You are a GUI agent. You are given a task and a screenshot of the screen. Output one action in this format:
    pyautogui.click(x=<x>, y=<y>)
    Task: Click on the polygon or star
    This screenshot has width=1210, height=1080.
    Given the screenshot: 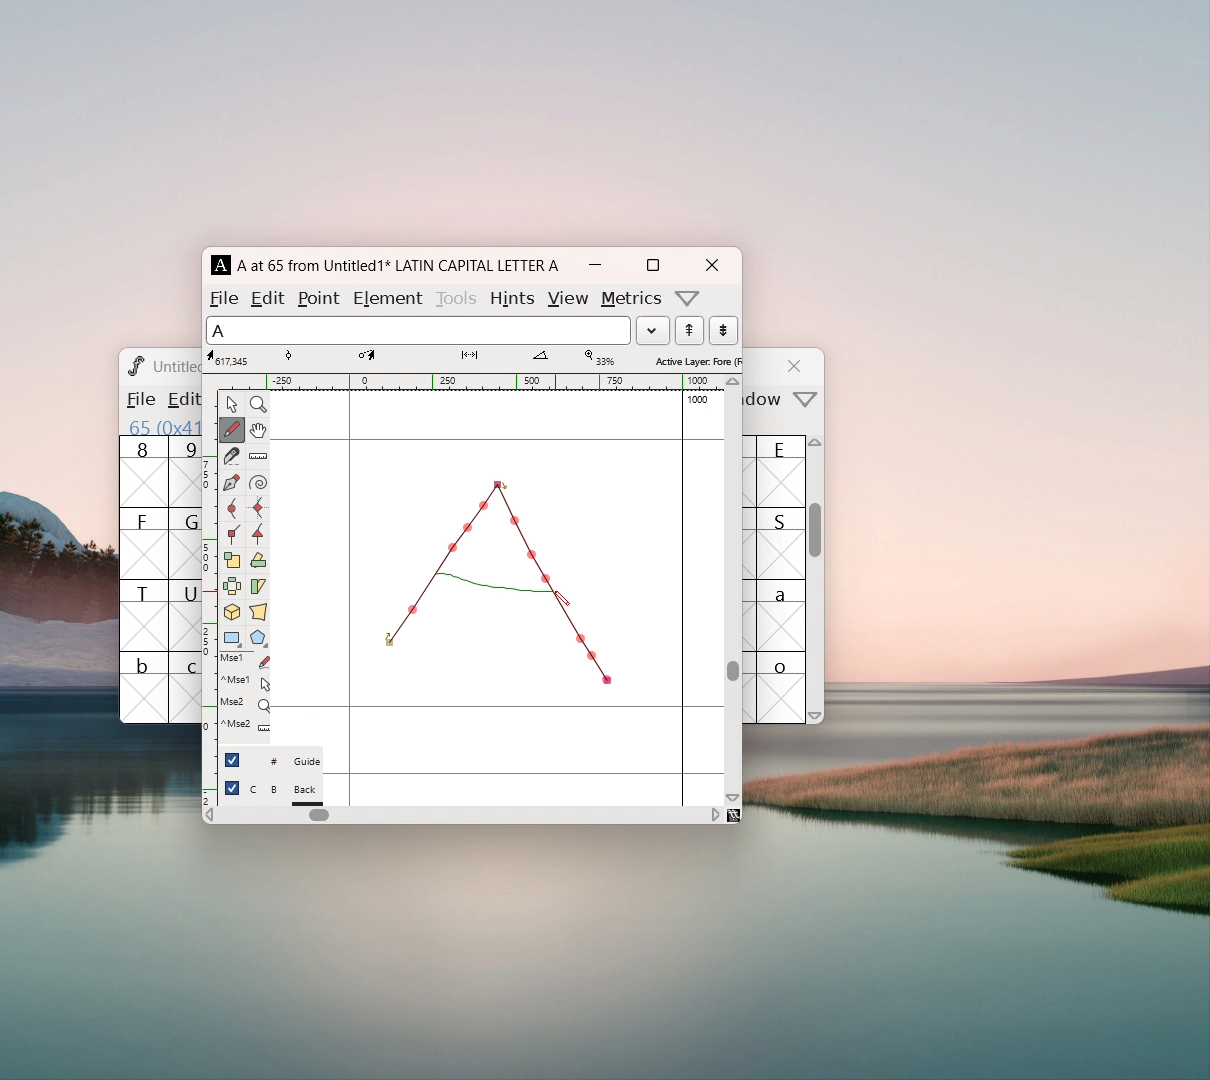 What is the action you would take?
    pyautogui.click(x=259, y=640)
    